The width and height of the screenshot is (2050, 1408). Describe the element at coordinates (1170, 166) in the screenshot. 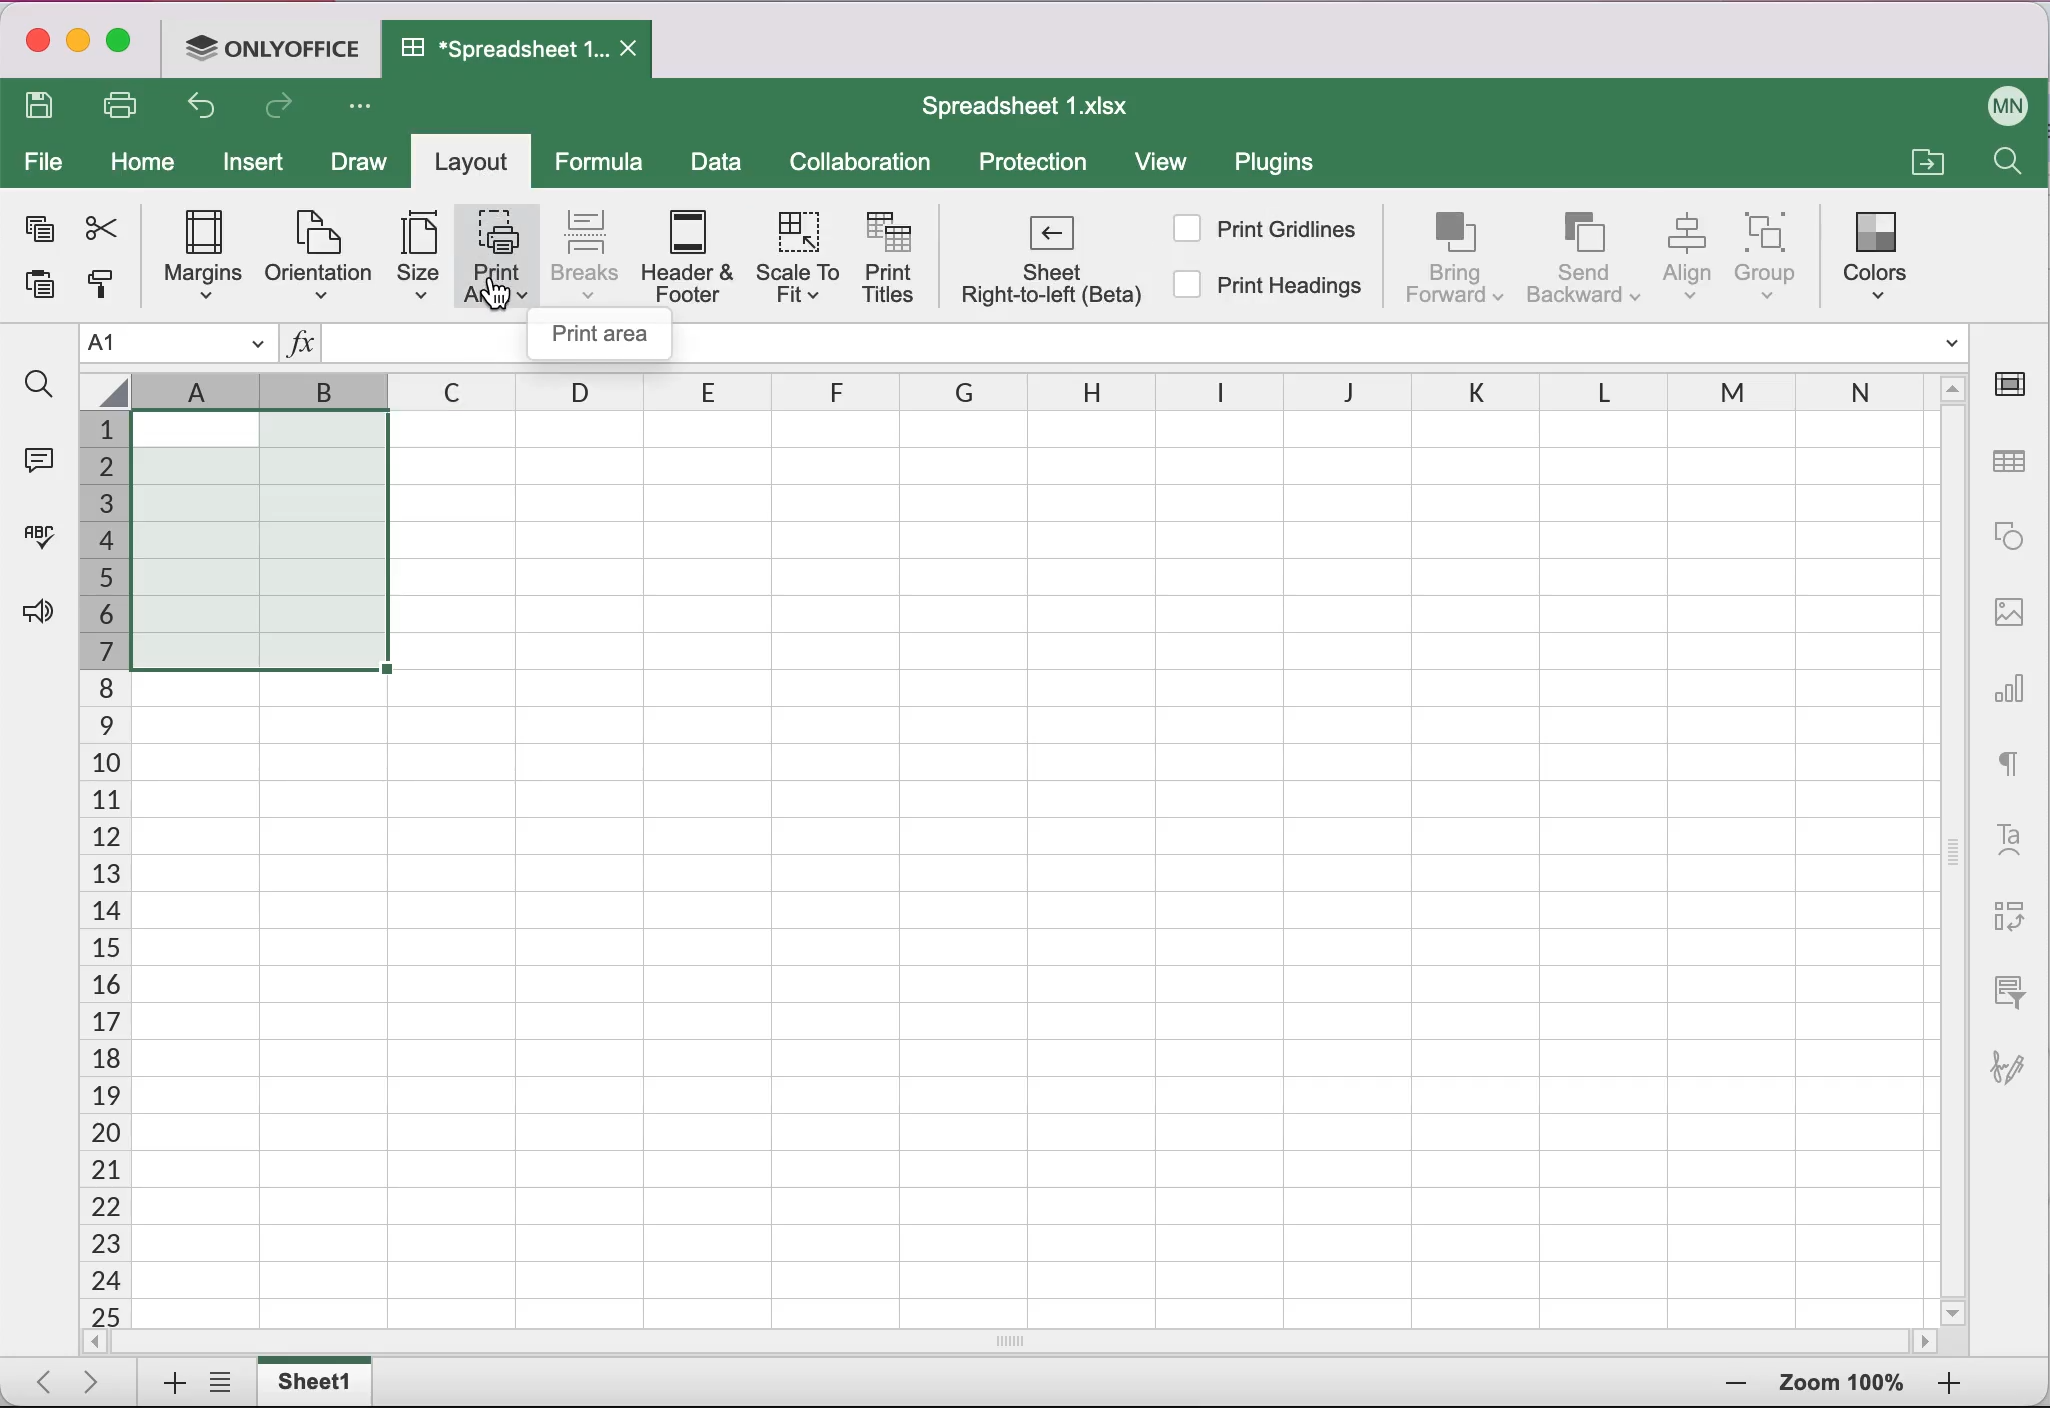

I see `view` at that location.